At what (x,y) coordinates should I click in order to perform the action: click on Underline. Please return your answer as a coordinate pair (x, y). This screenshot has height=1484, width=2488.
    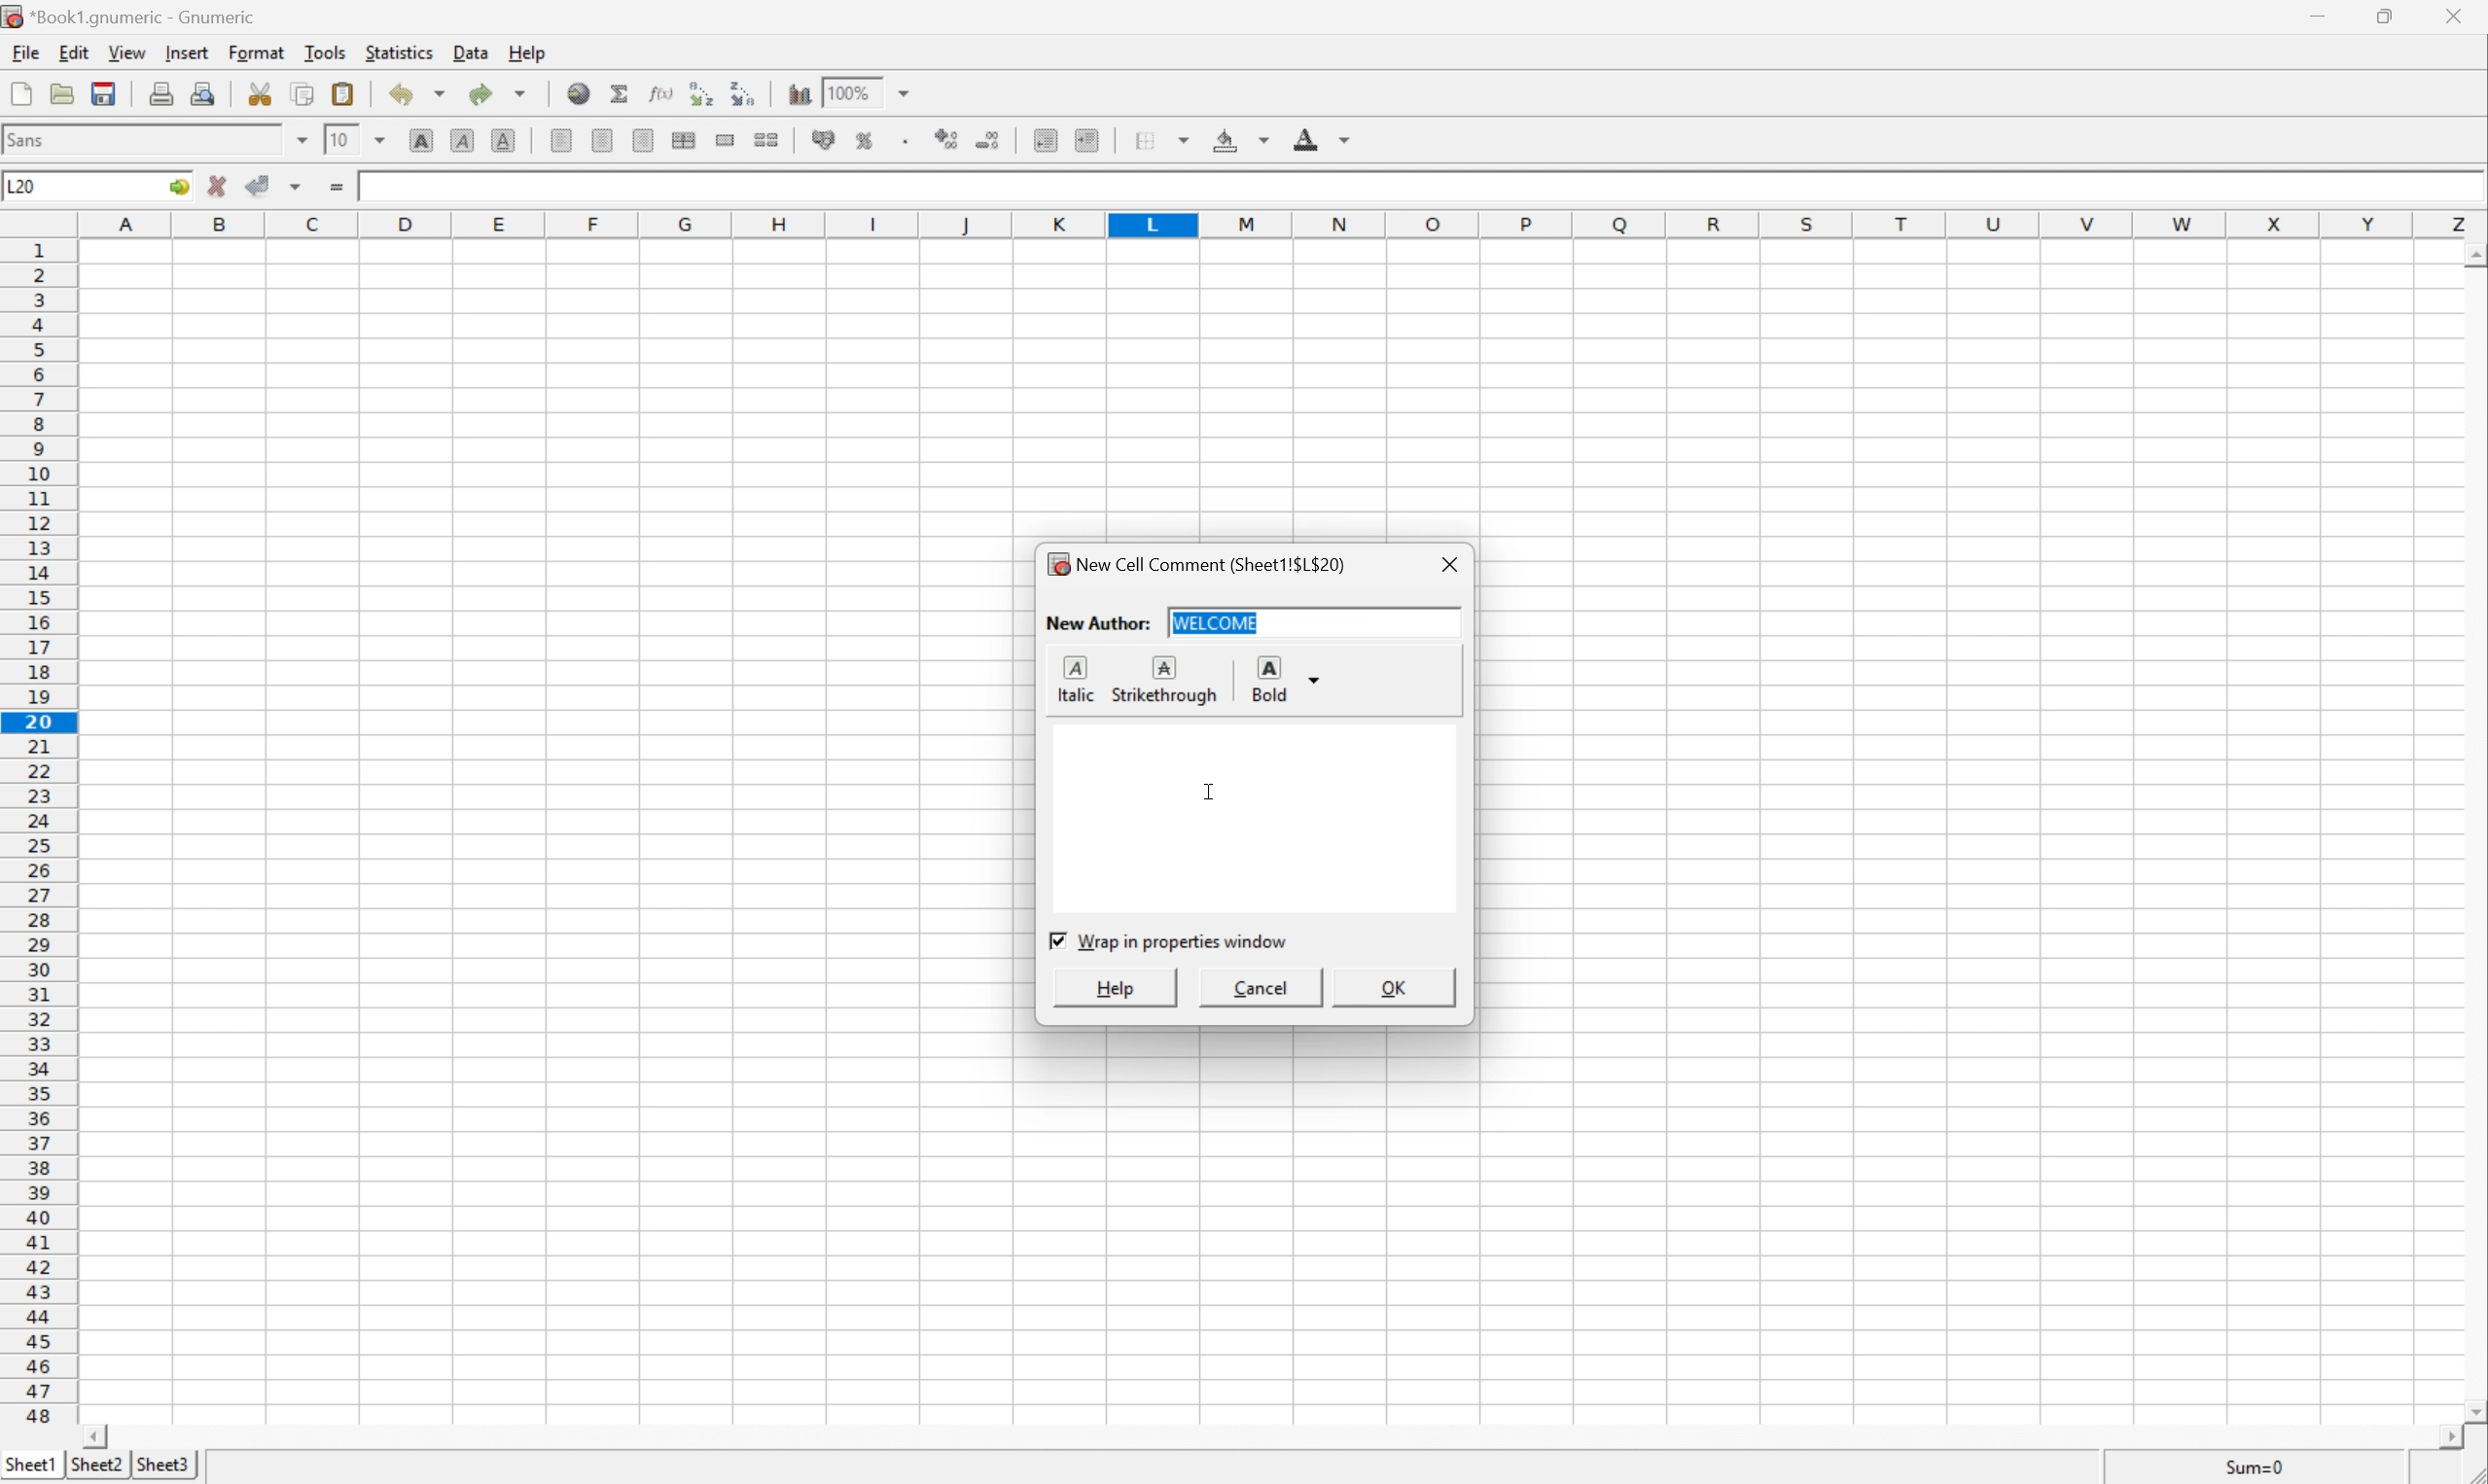
    Looking at the image, I should click on (504, 140).